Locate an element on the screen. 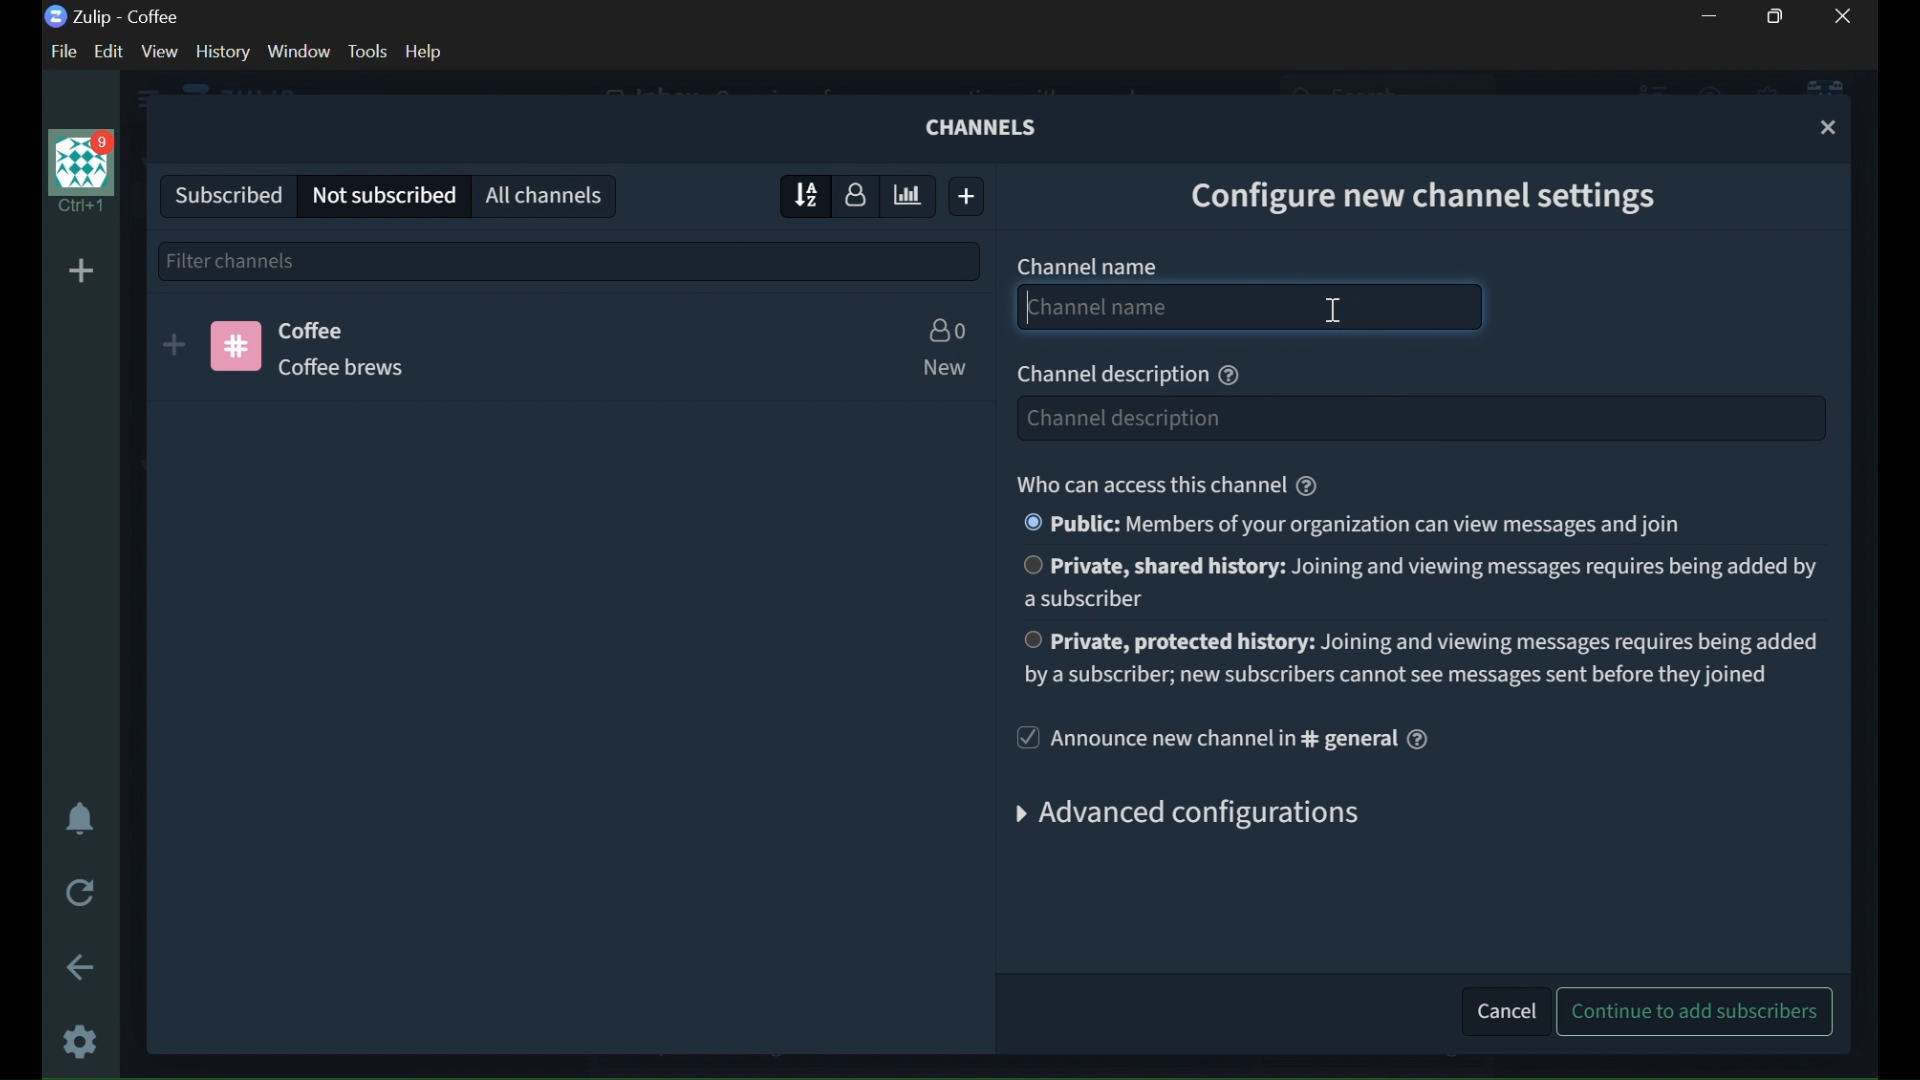 The height and width of the screenshot is (1080, 1920). help is located at coordinates (1418, 739).